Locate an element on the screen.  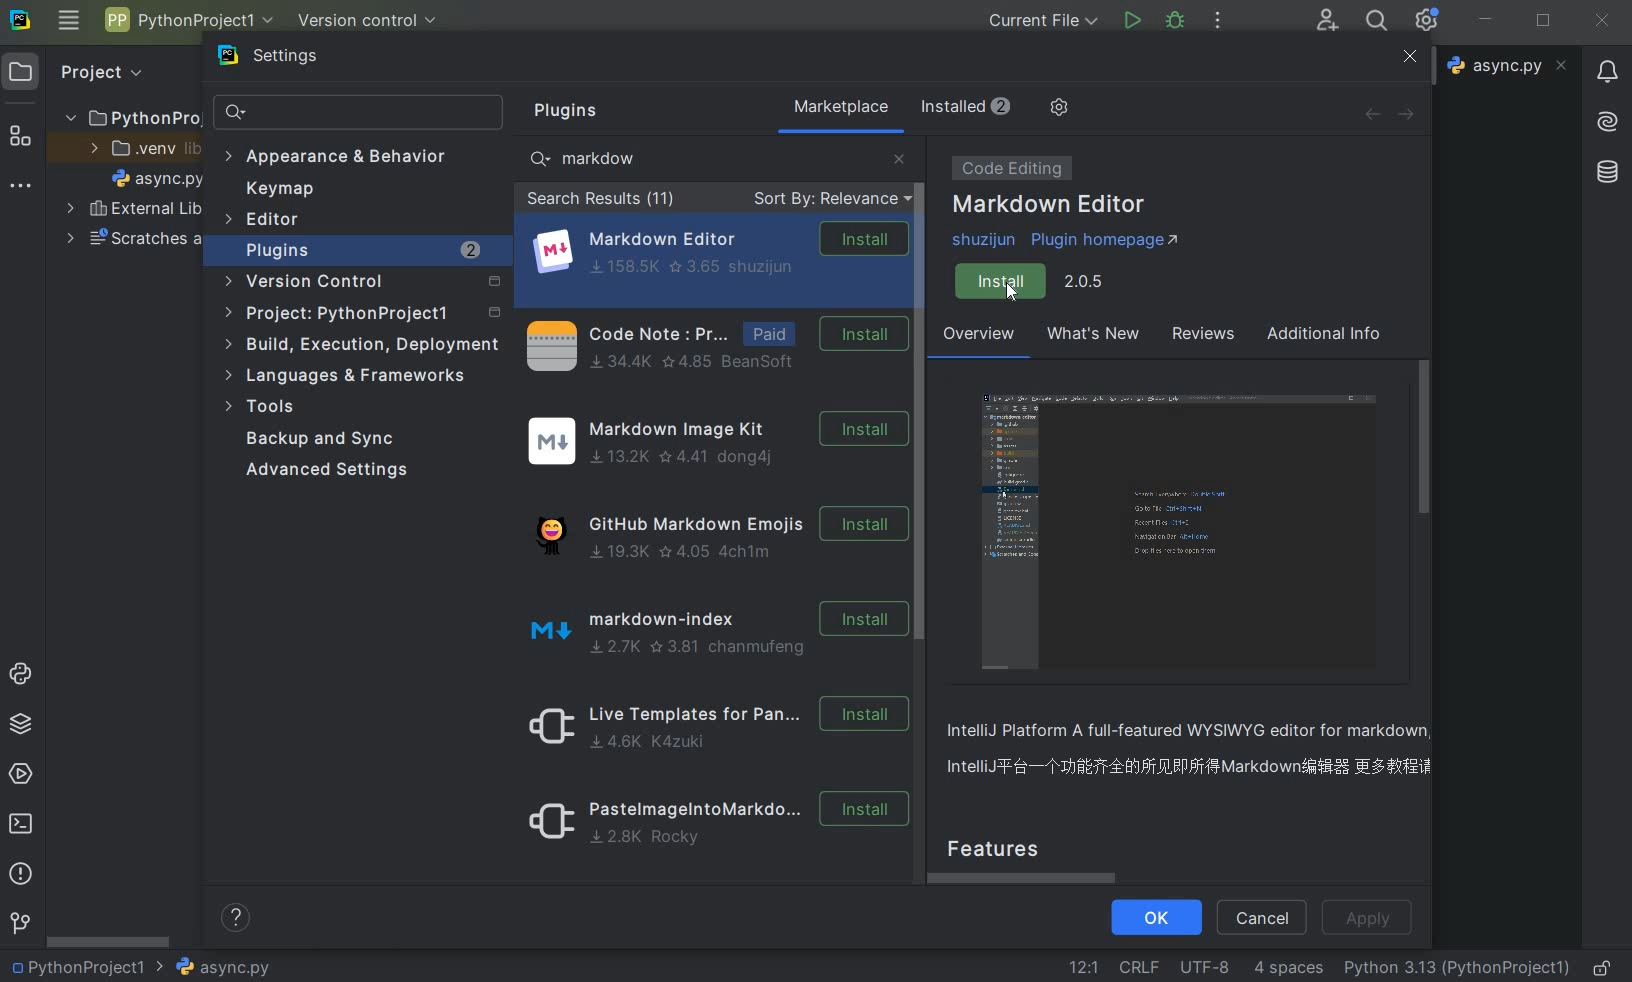
close is located at coordinates (1603, 22).